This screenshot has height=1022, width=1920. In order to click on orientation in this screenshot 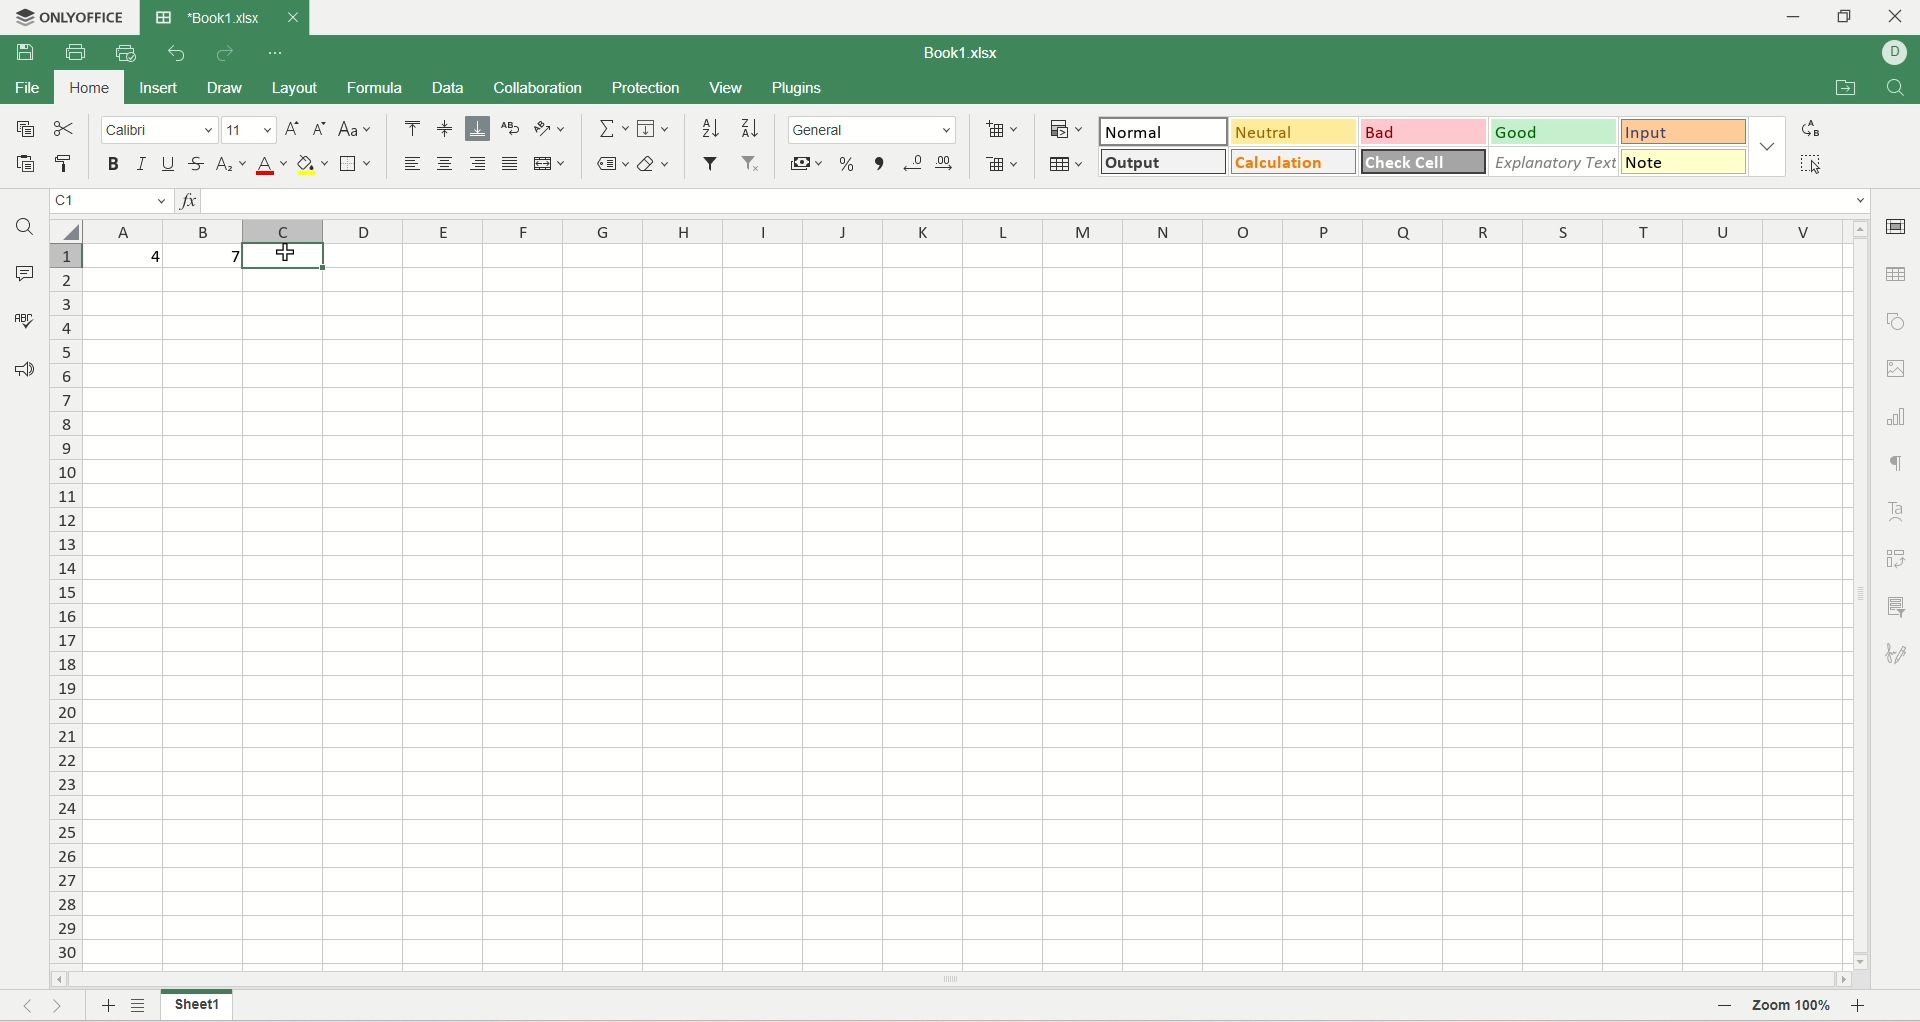, I will do `click(549, 129)`.